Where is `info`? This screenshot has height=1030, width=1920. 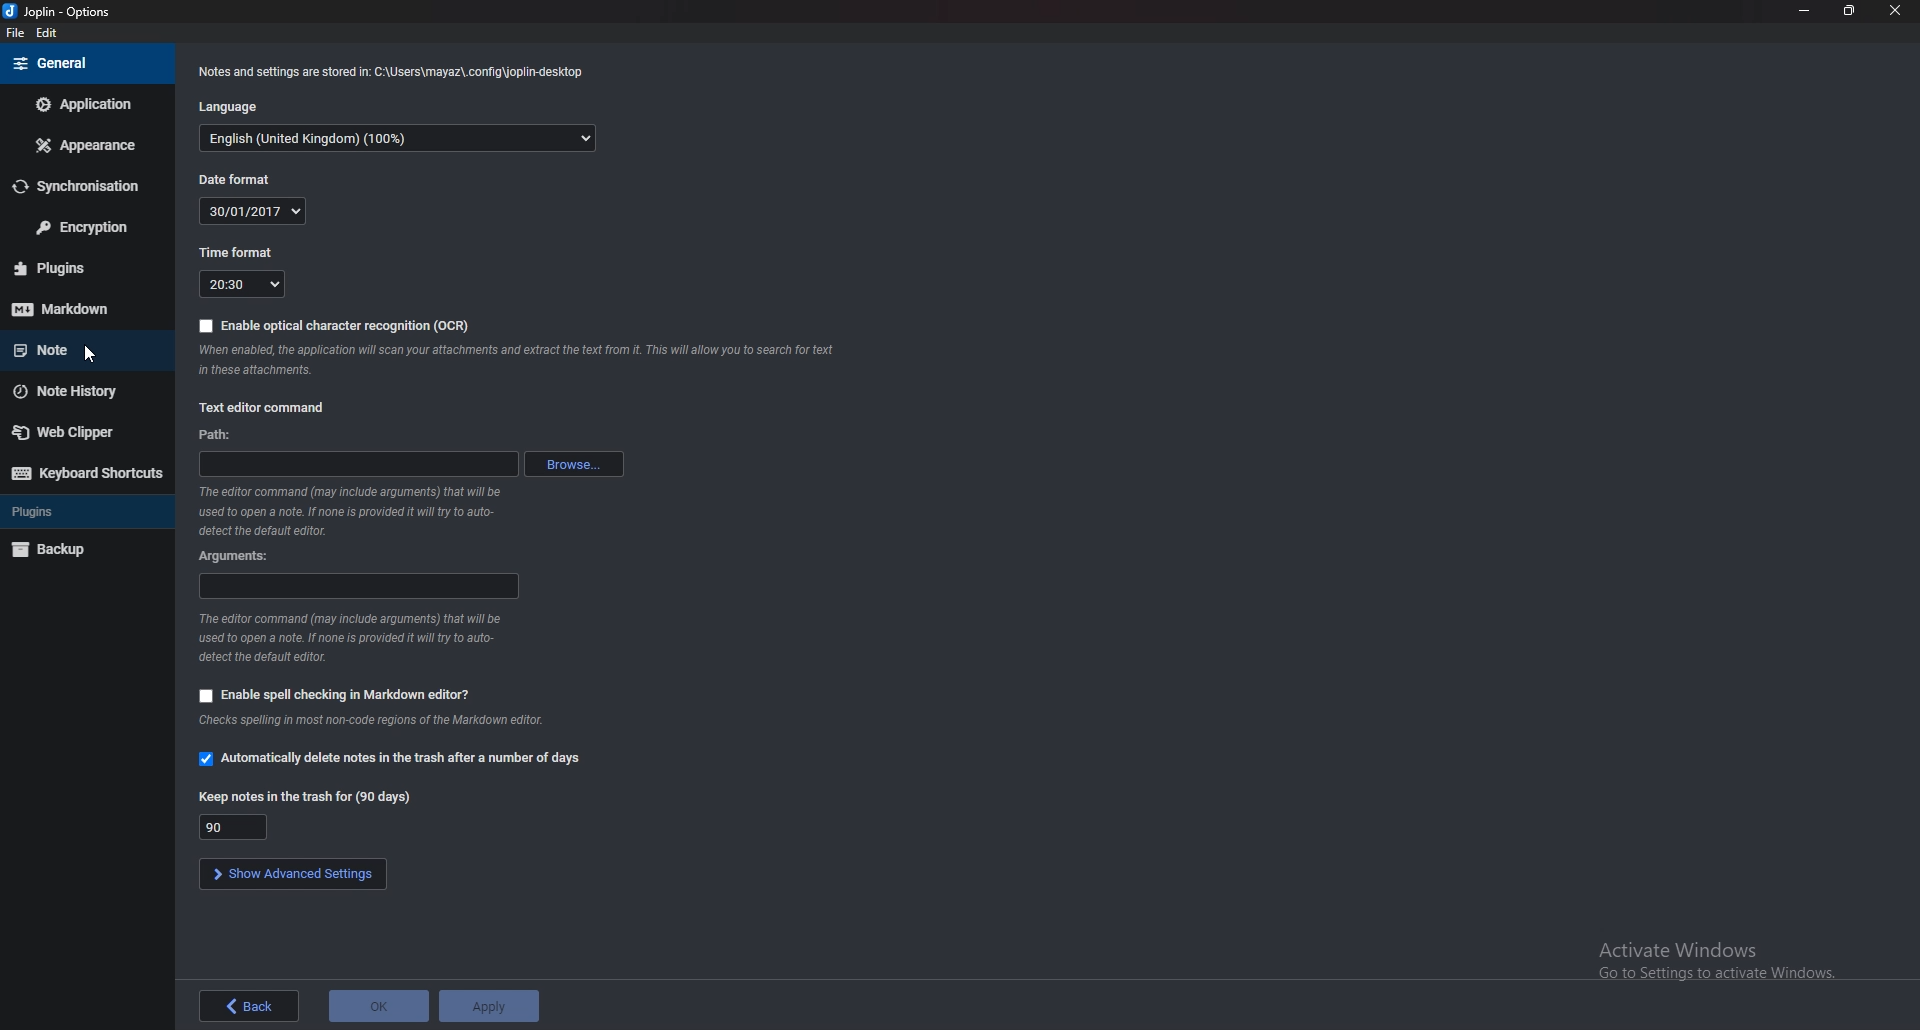 info is located at coordinates (522, 362).